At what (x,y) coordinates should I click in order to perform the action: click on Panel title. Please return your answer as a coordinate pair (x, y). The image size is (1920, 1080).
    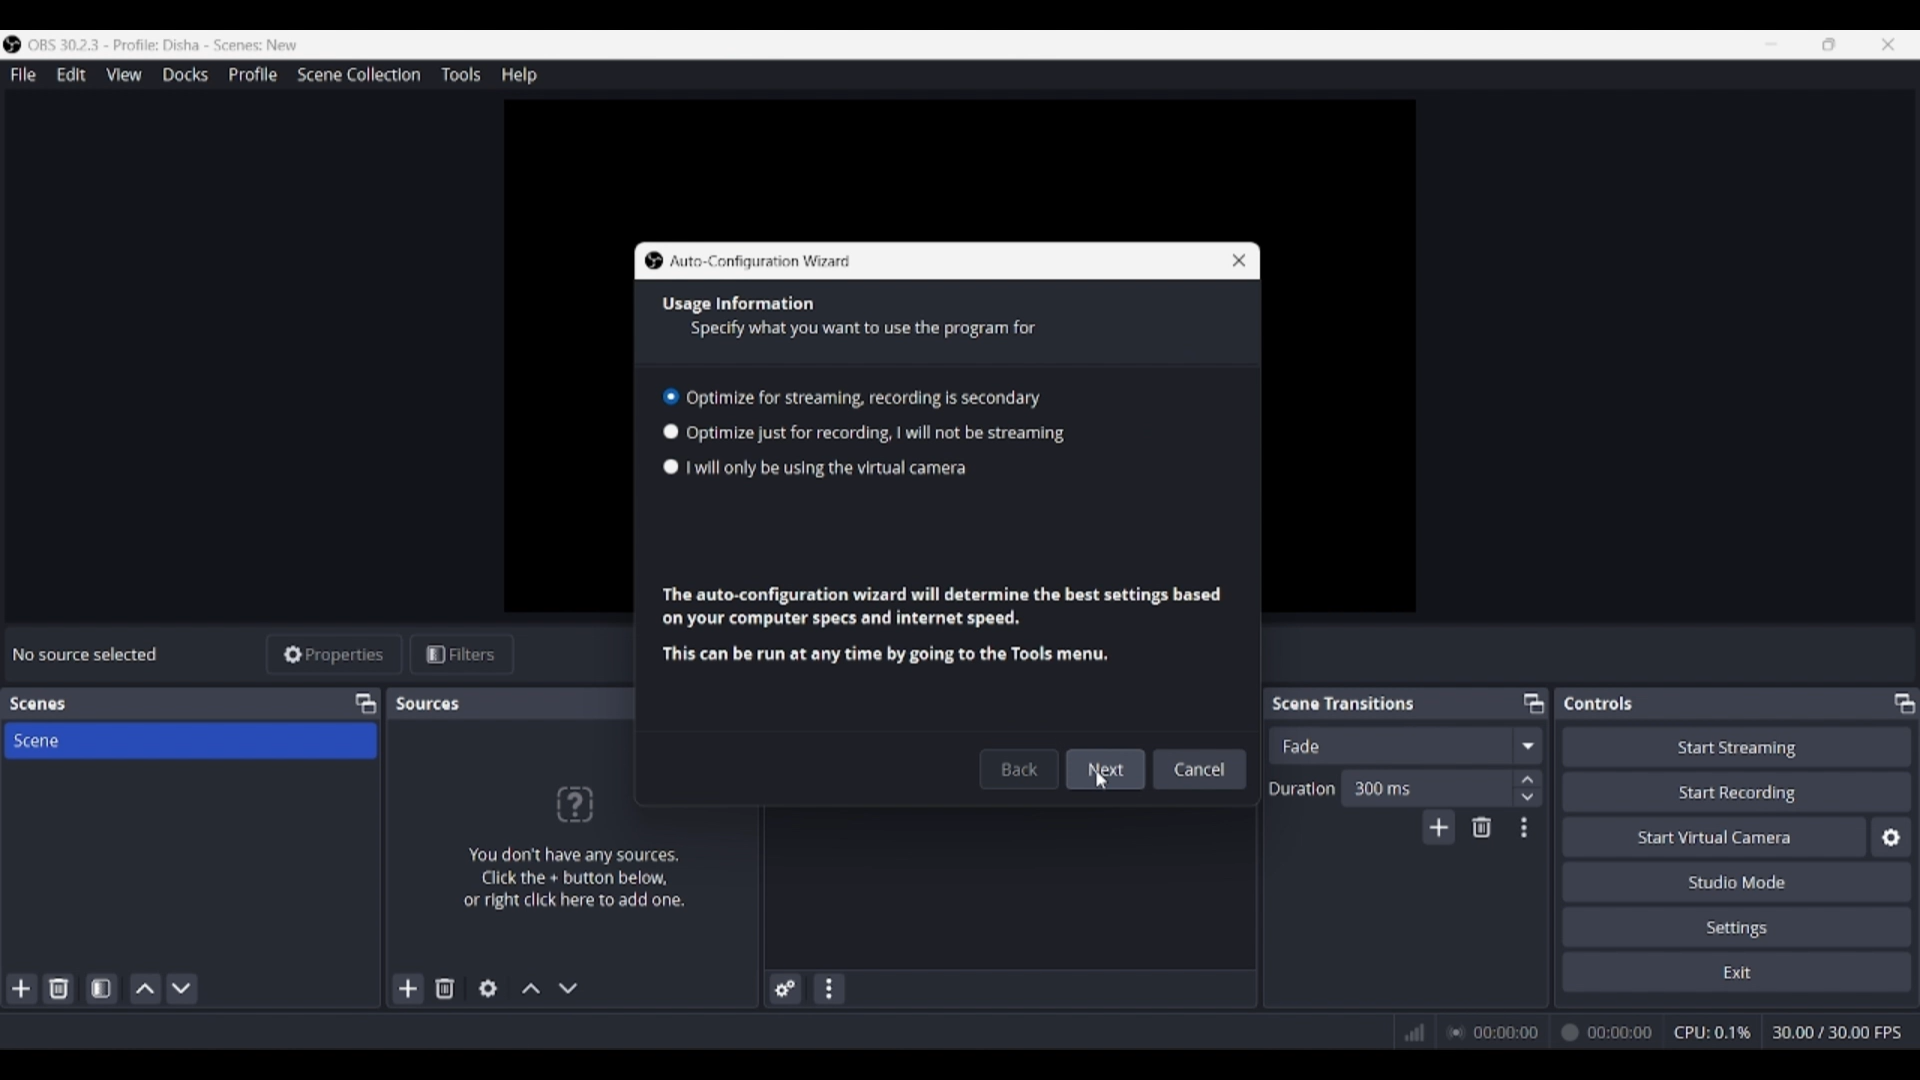
    Looking at the image, I should click on (38, 704).